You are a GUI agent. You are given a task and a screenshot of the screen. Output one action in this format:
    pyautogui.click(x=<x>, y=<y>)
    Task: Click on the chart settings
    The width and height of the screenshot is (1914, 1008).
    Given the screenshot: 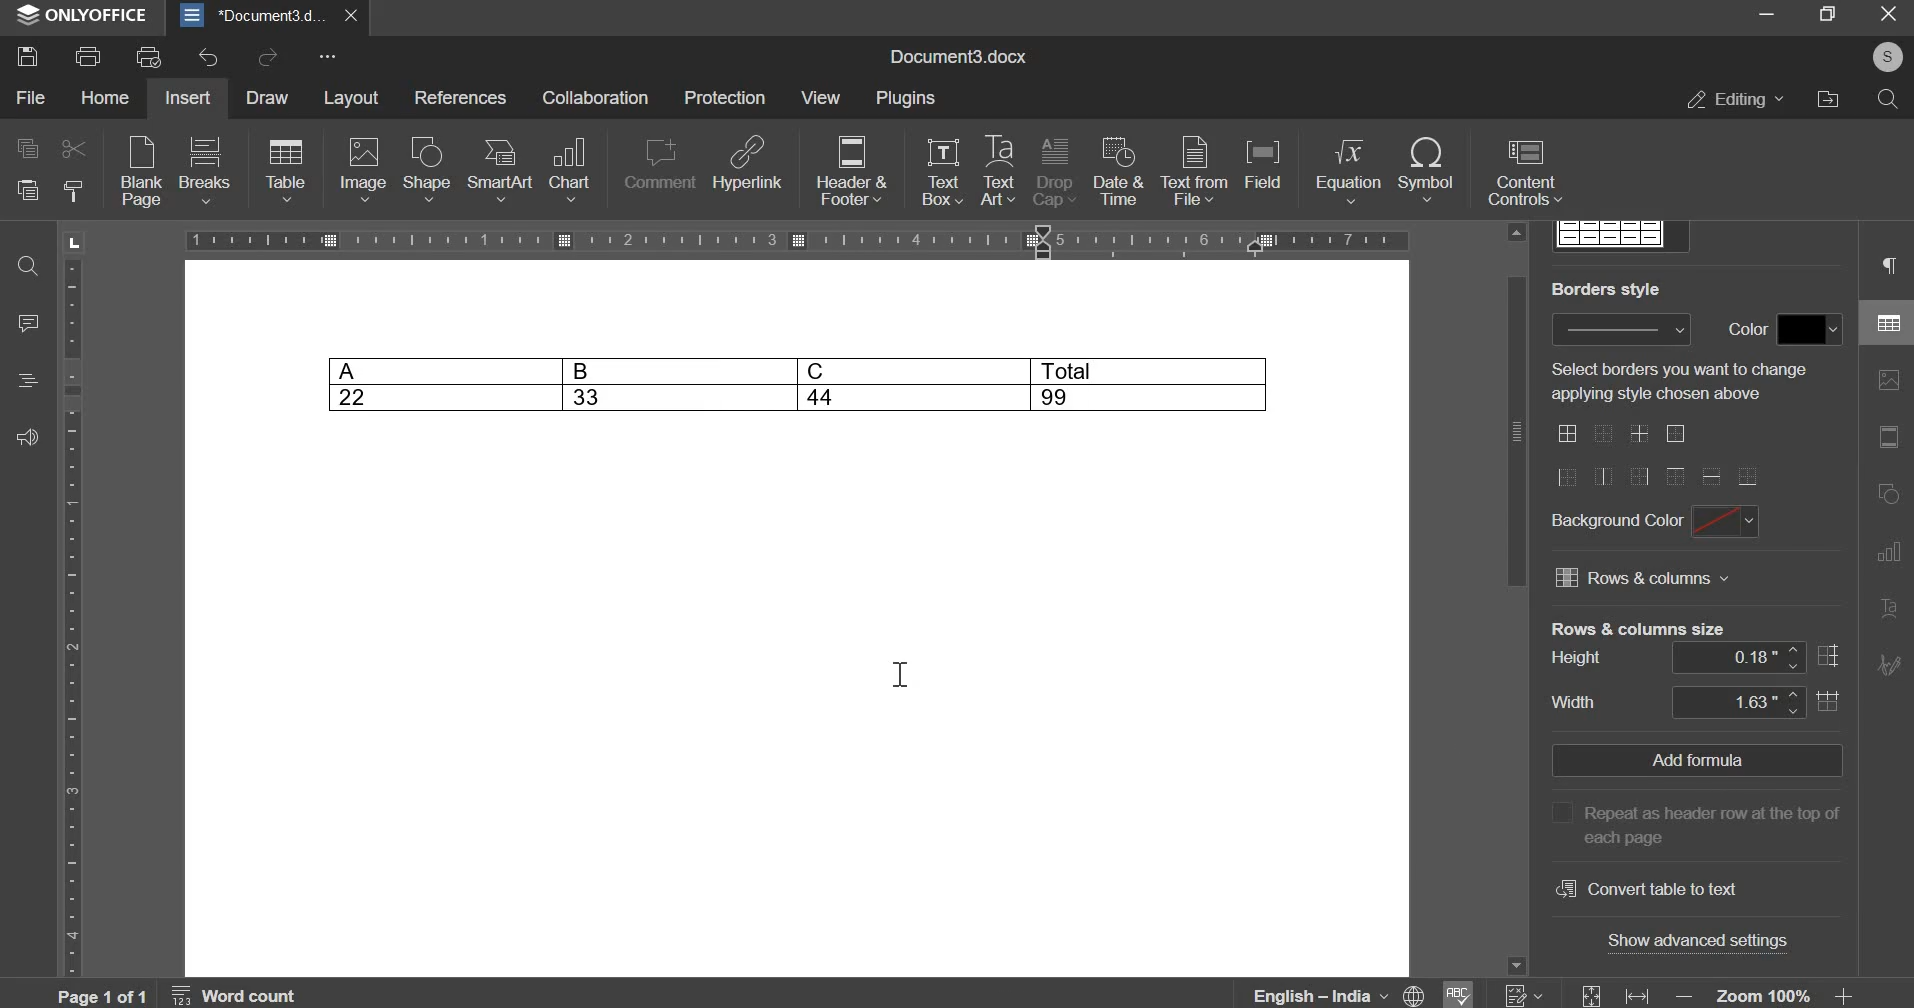 What is the action you would take?
    pyautogui.click(x=1887, y=552)
    